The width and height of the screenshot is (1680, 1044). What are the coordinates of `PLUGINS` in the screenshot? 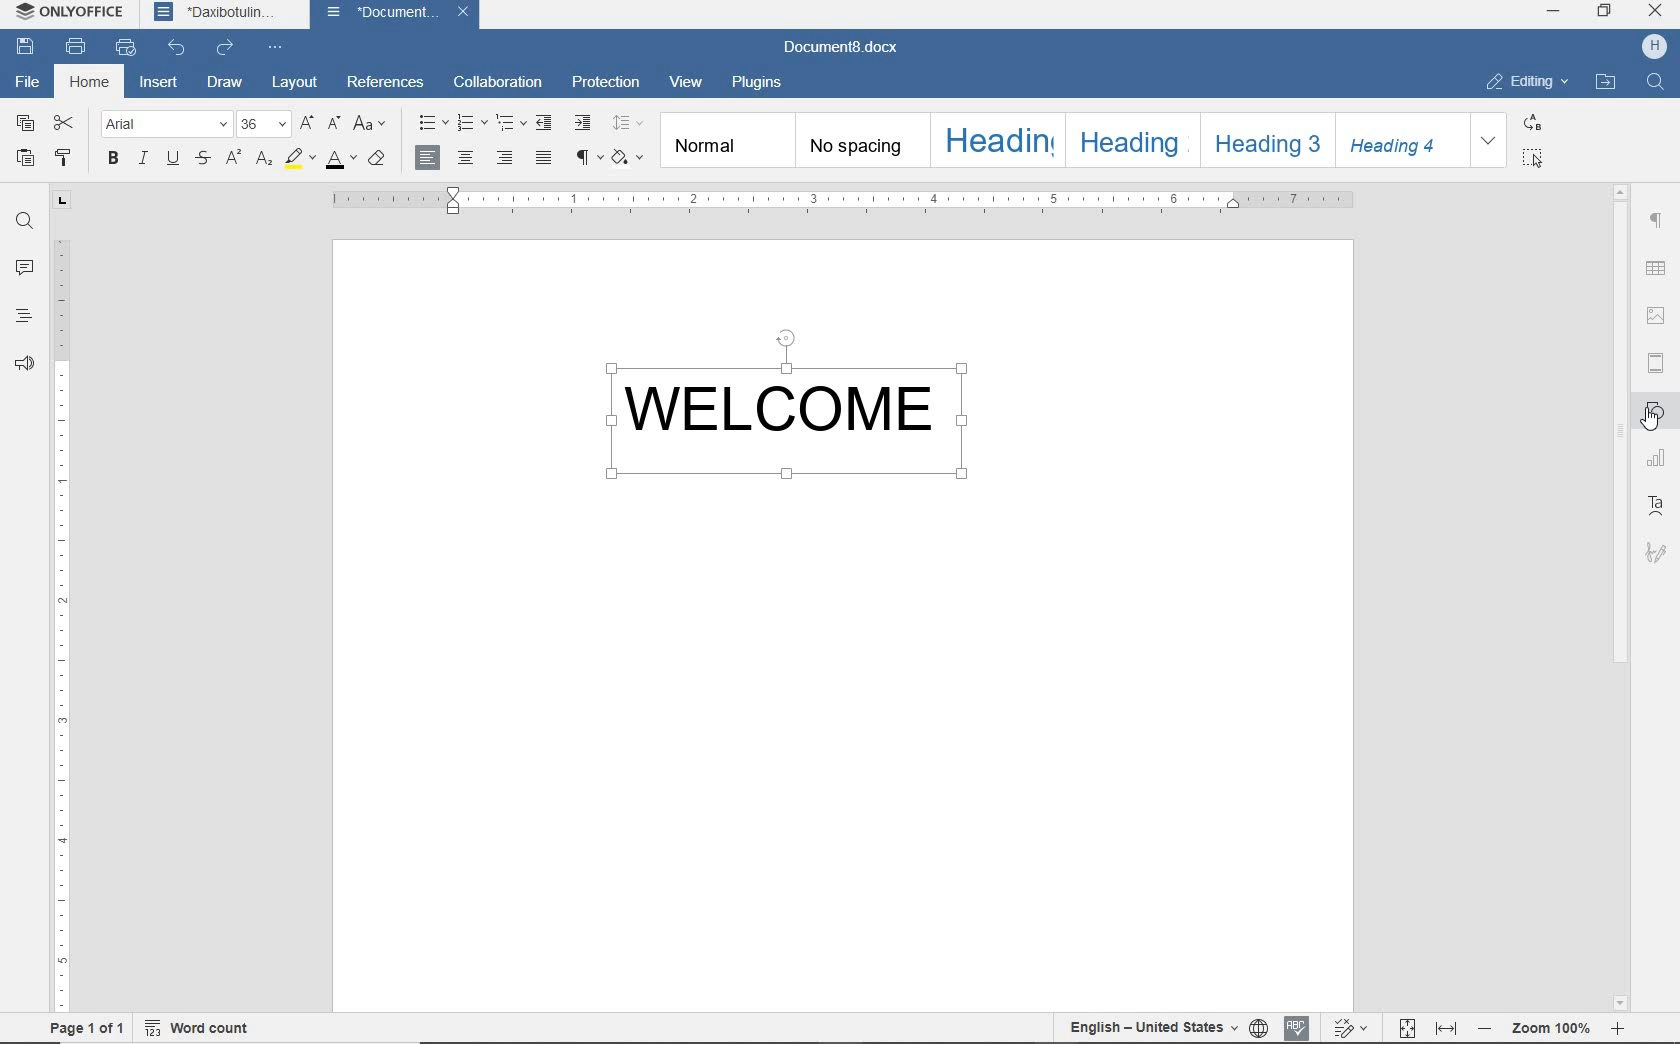 It's located at (759, 84).